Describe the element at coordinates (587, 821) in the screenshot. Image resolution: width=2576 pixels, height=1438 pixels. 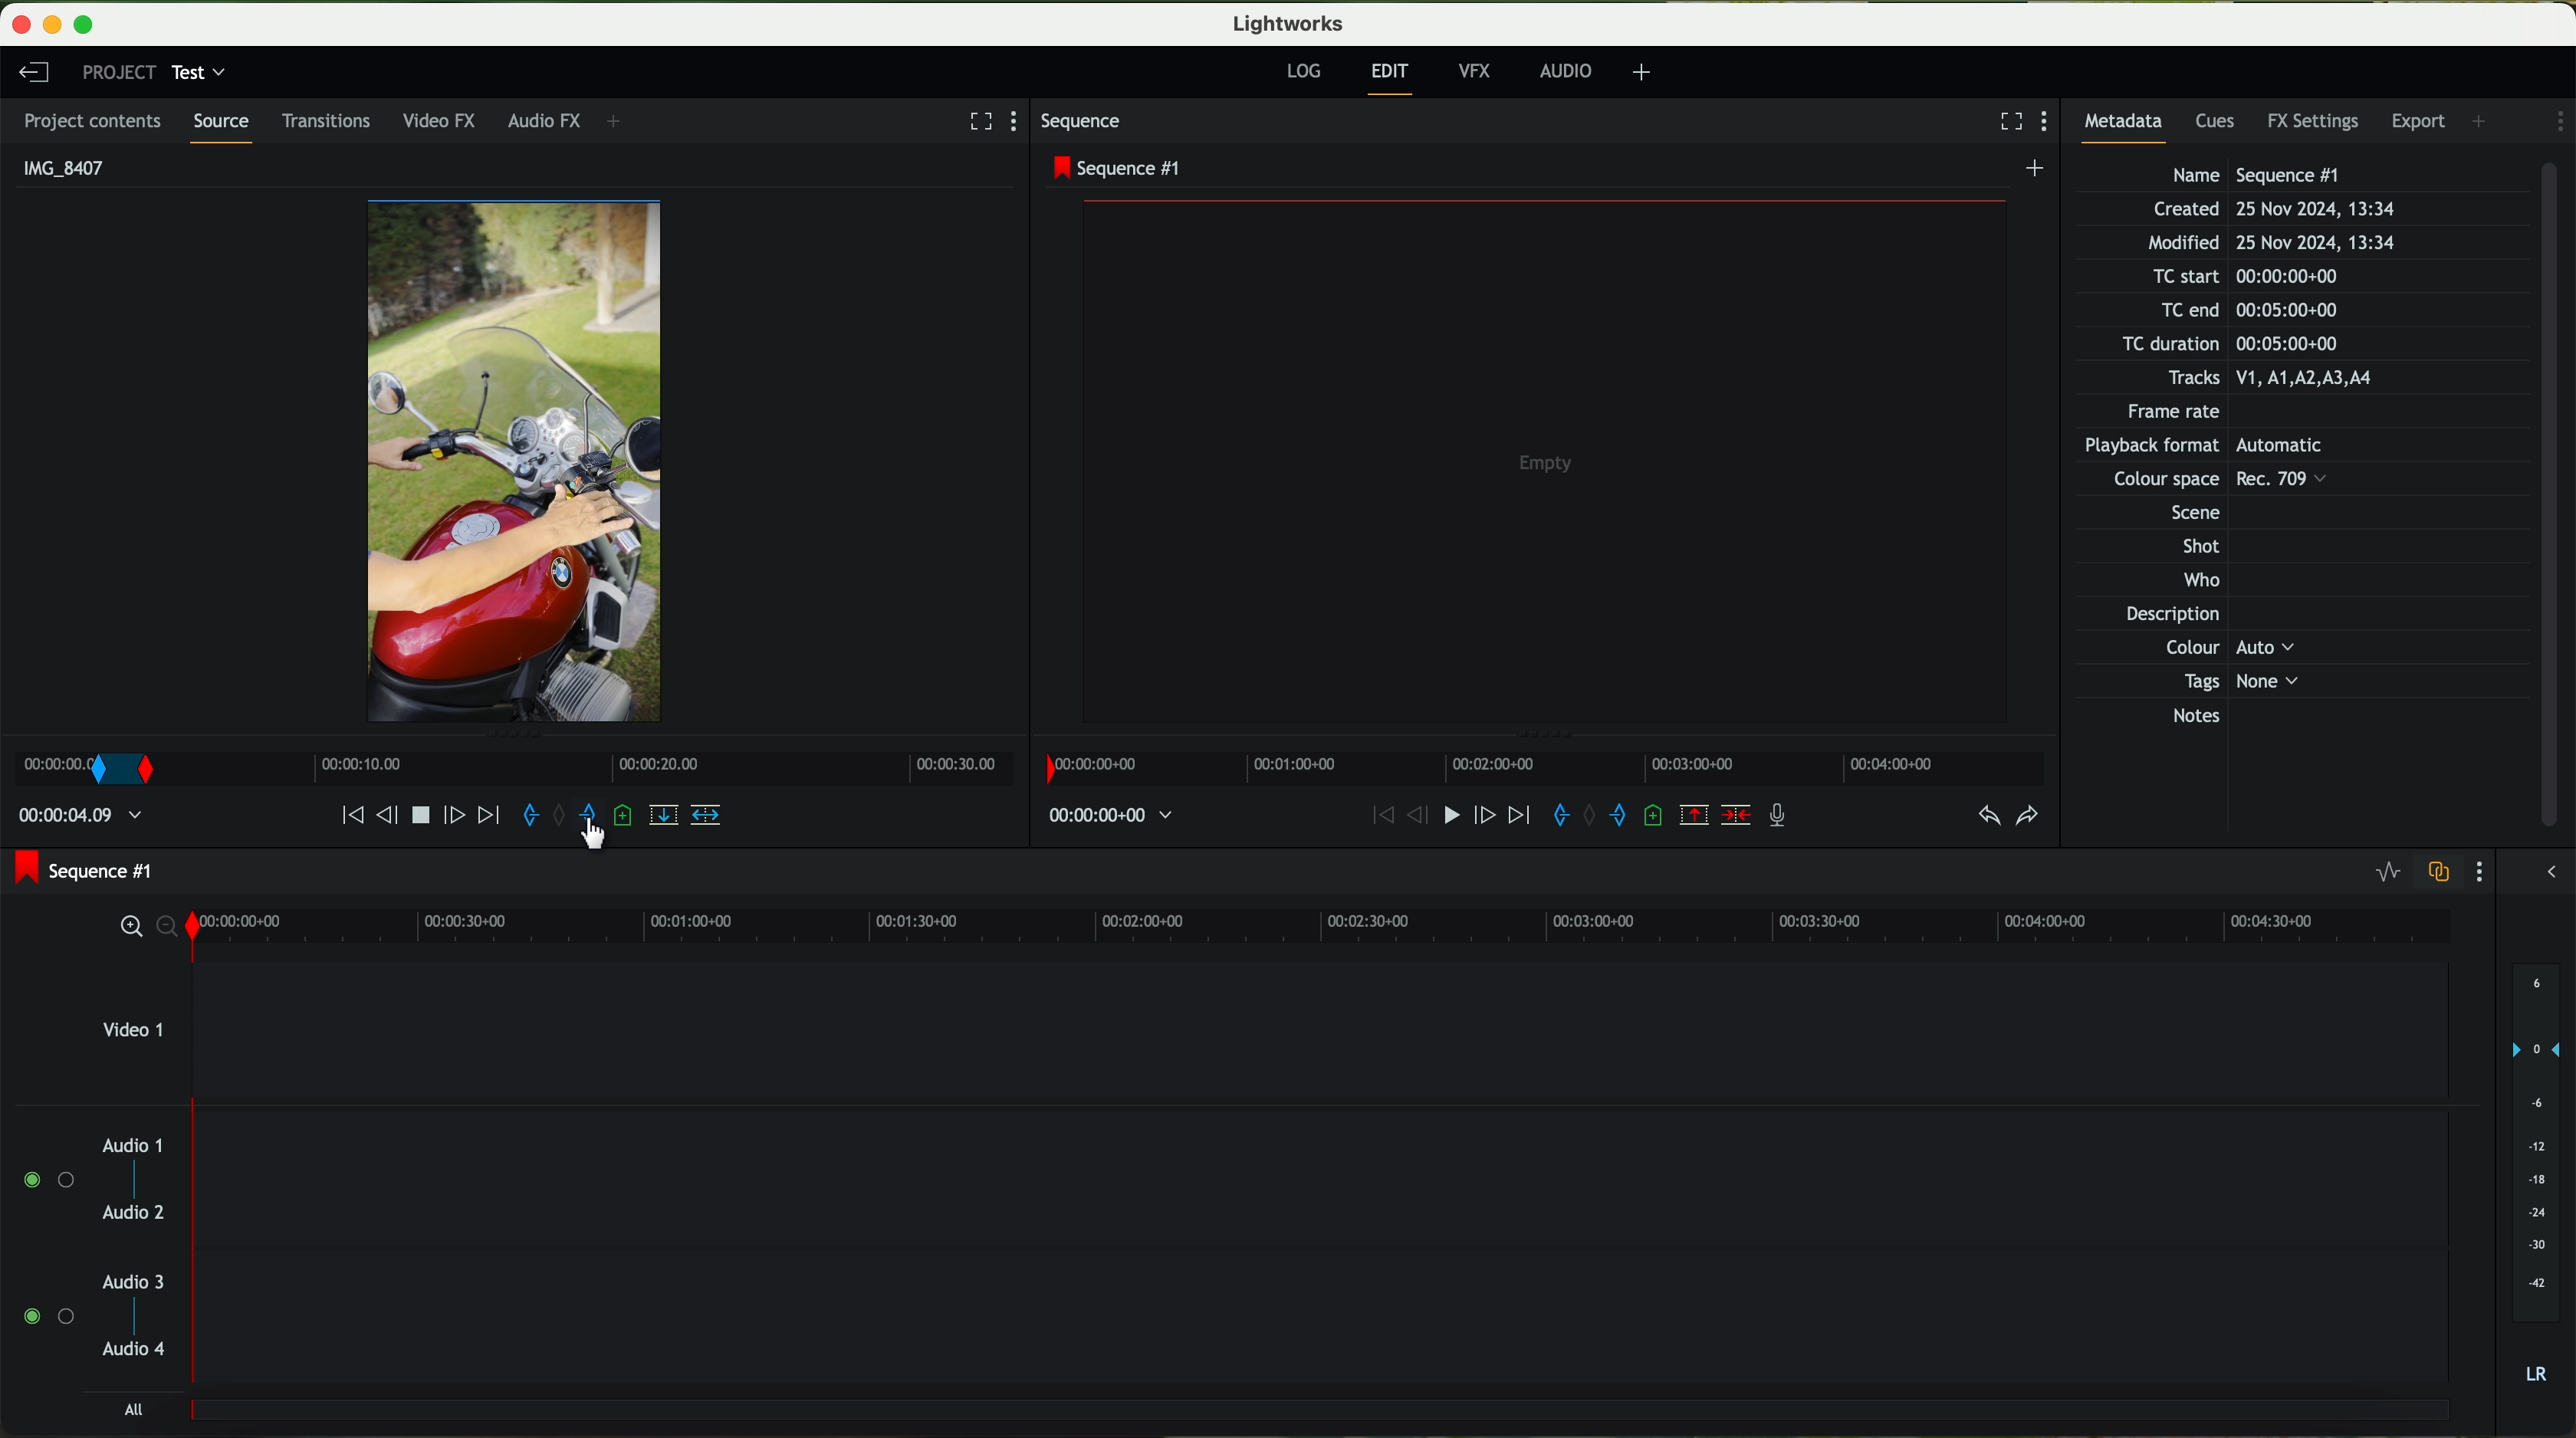
I see `add an out mark` at that location.